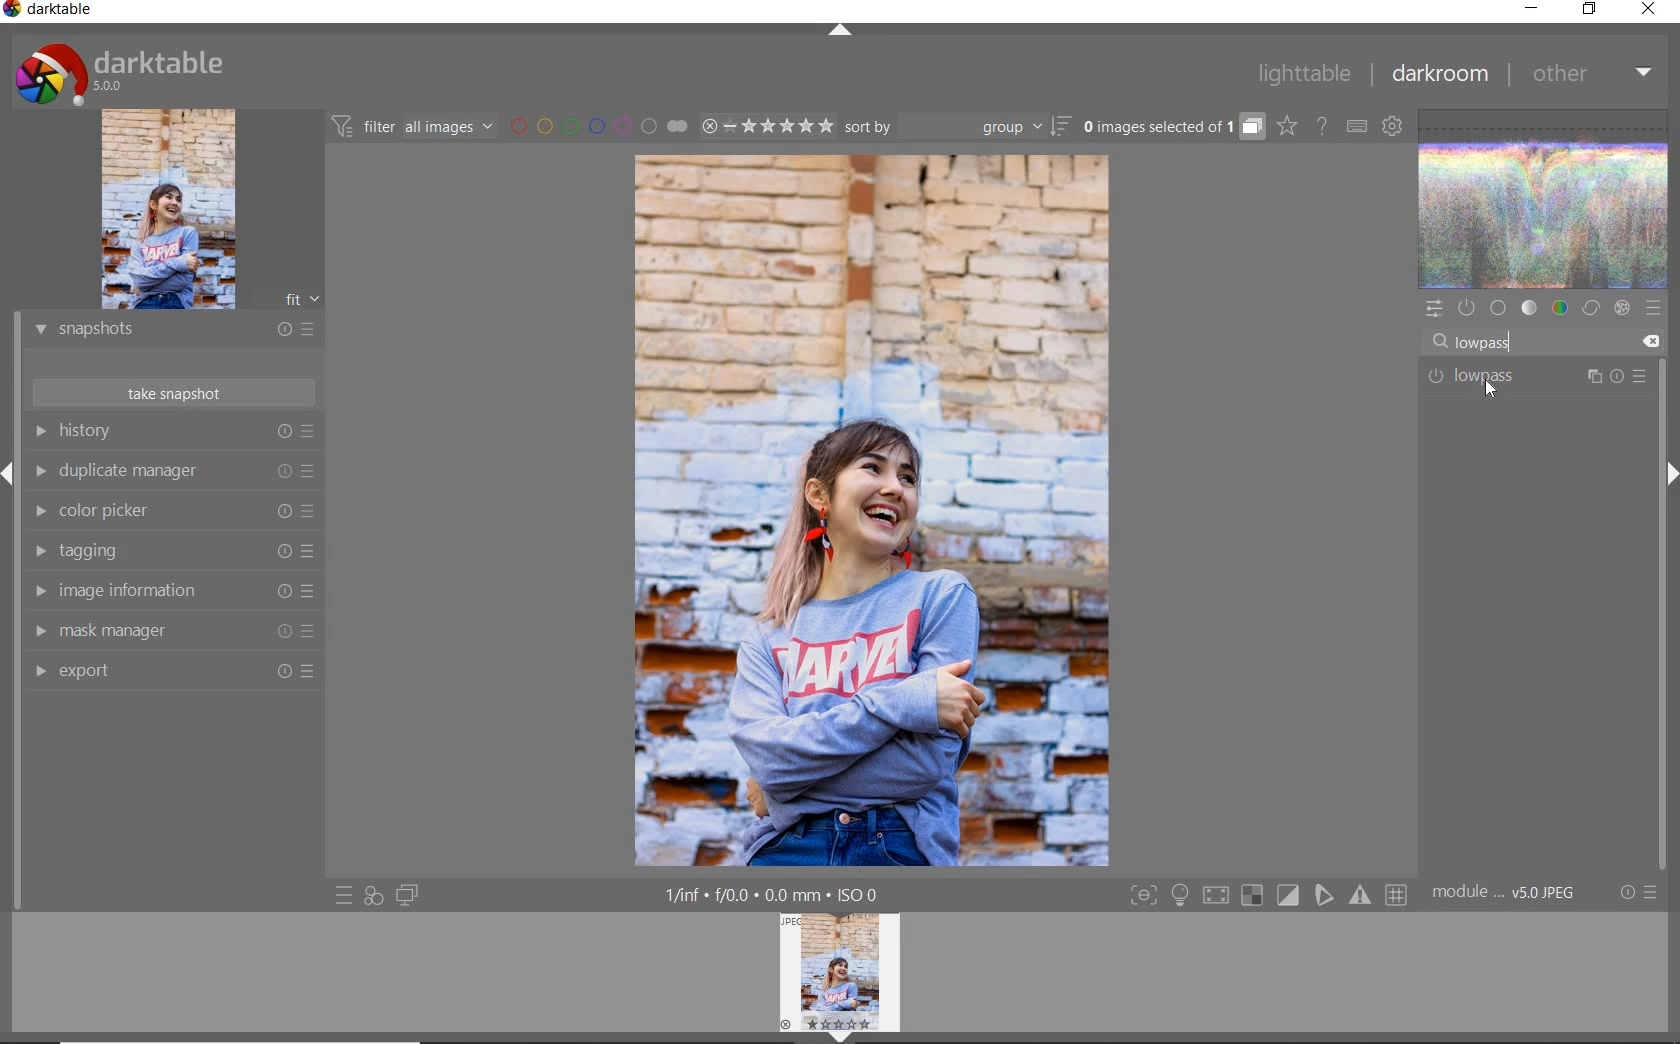 This screenshot has width=1680, height=1044. I want to click on click to change overlays on thumbnails, so click(1286, 125).